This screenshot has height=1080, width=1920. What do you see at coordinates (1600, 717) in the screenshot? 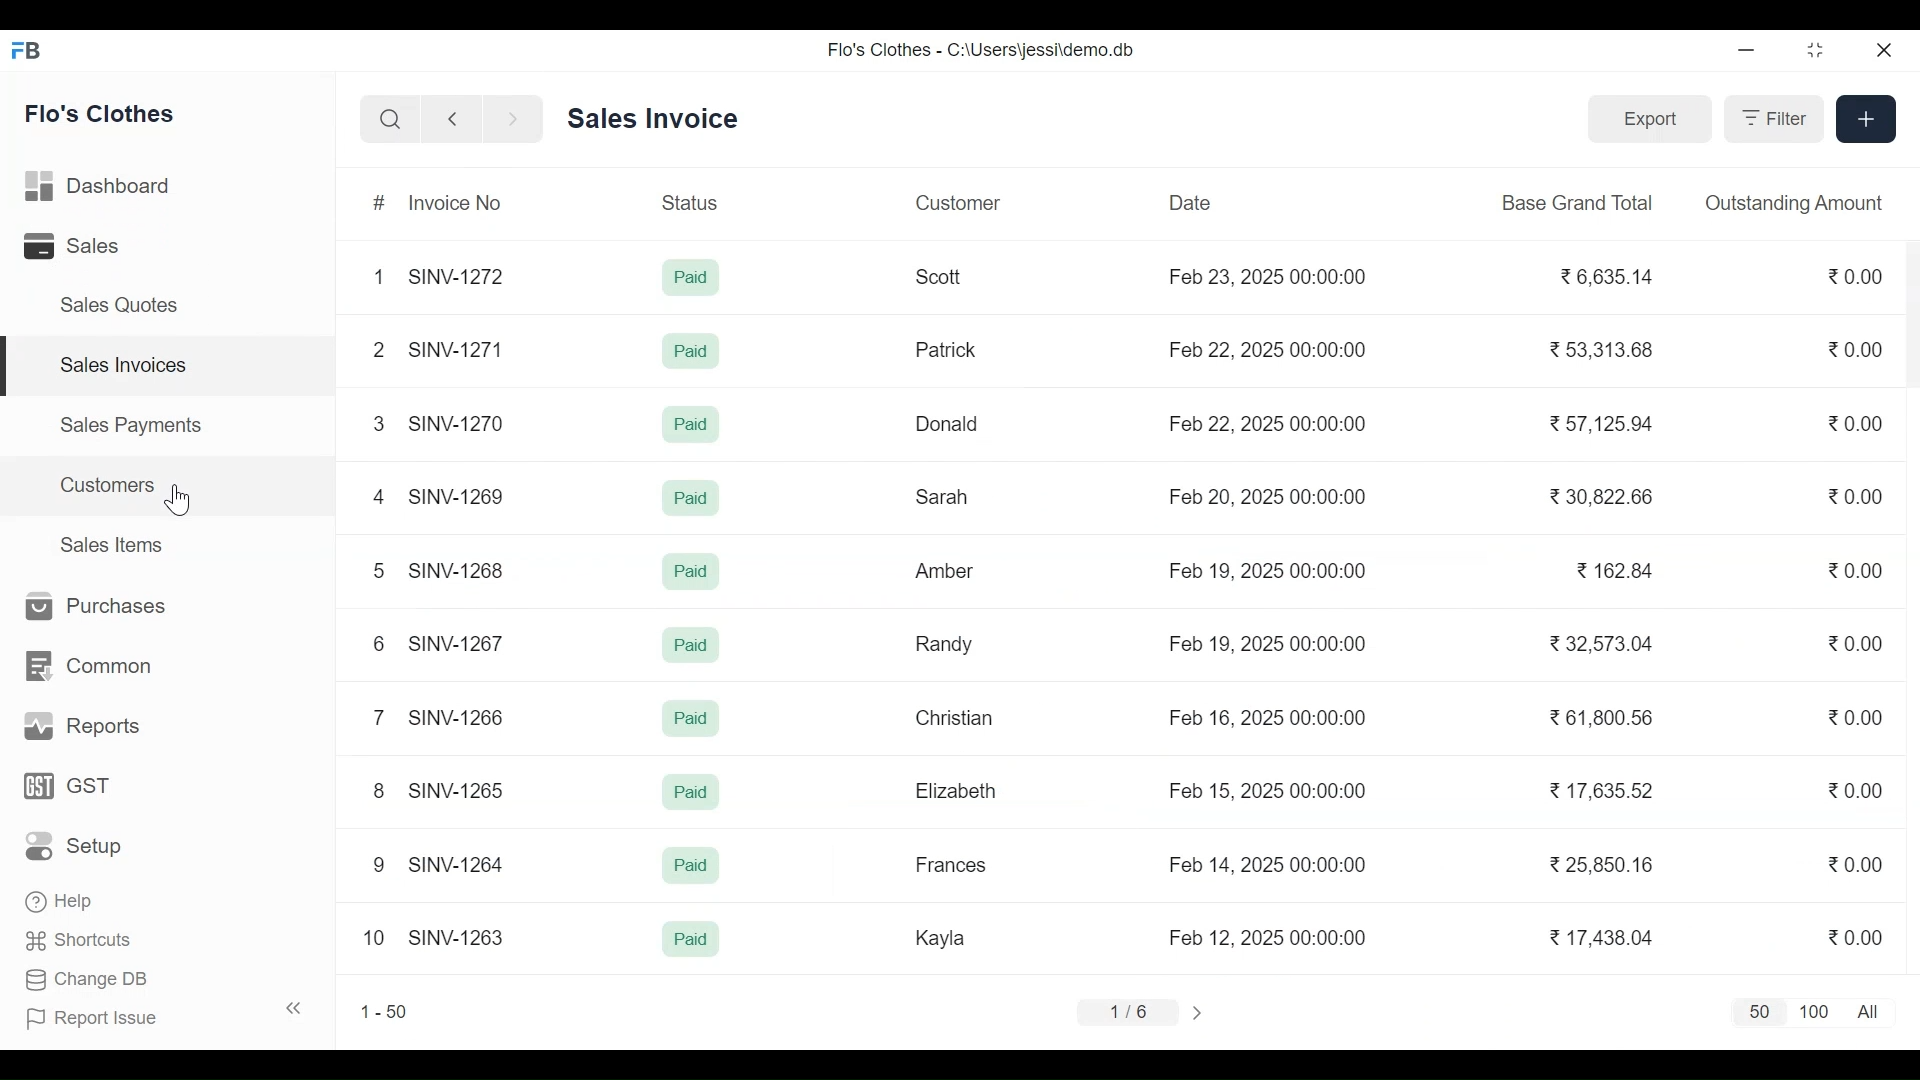
I see `61,800.56` at bounding box center [1600, 717].